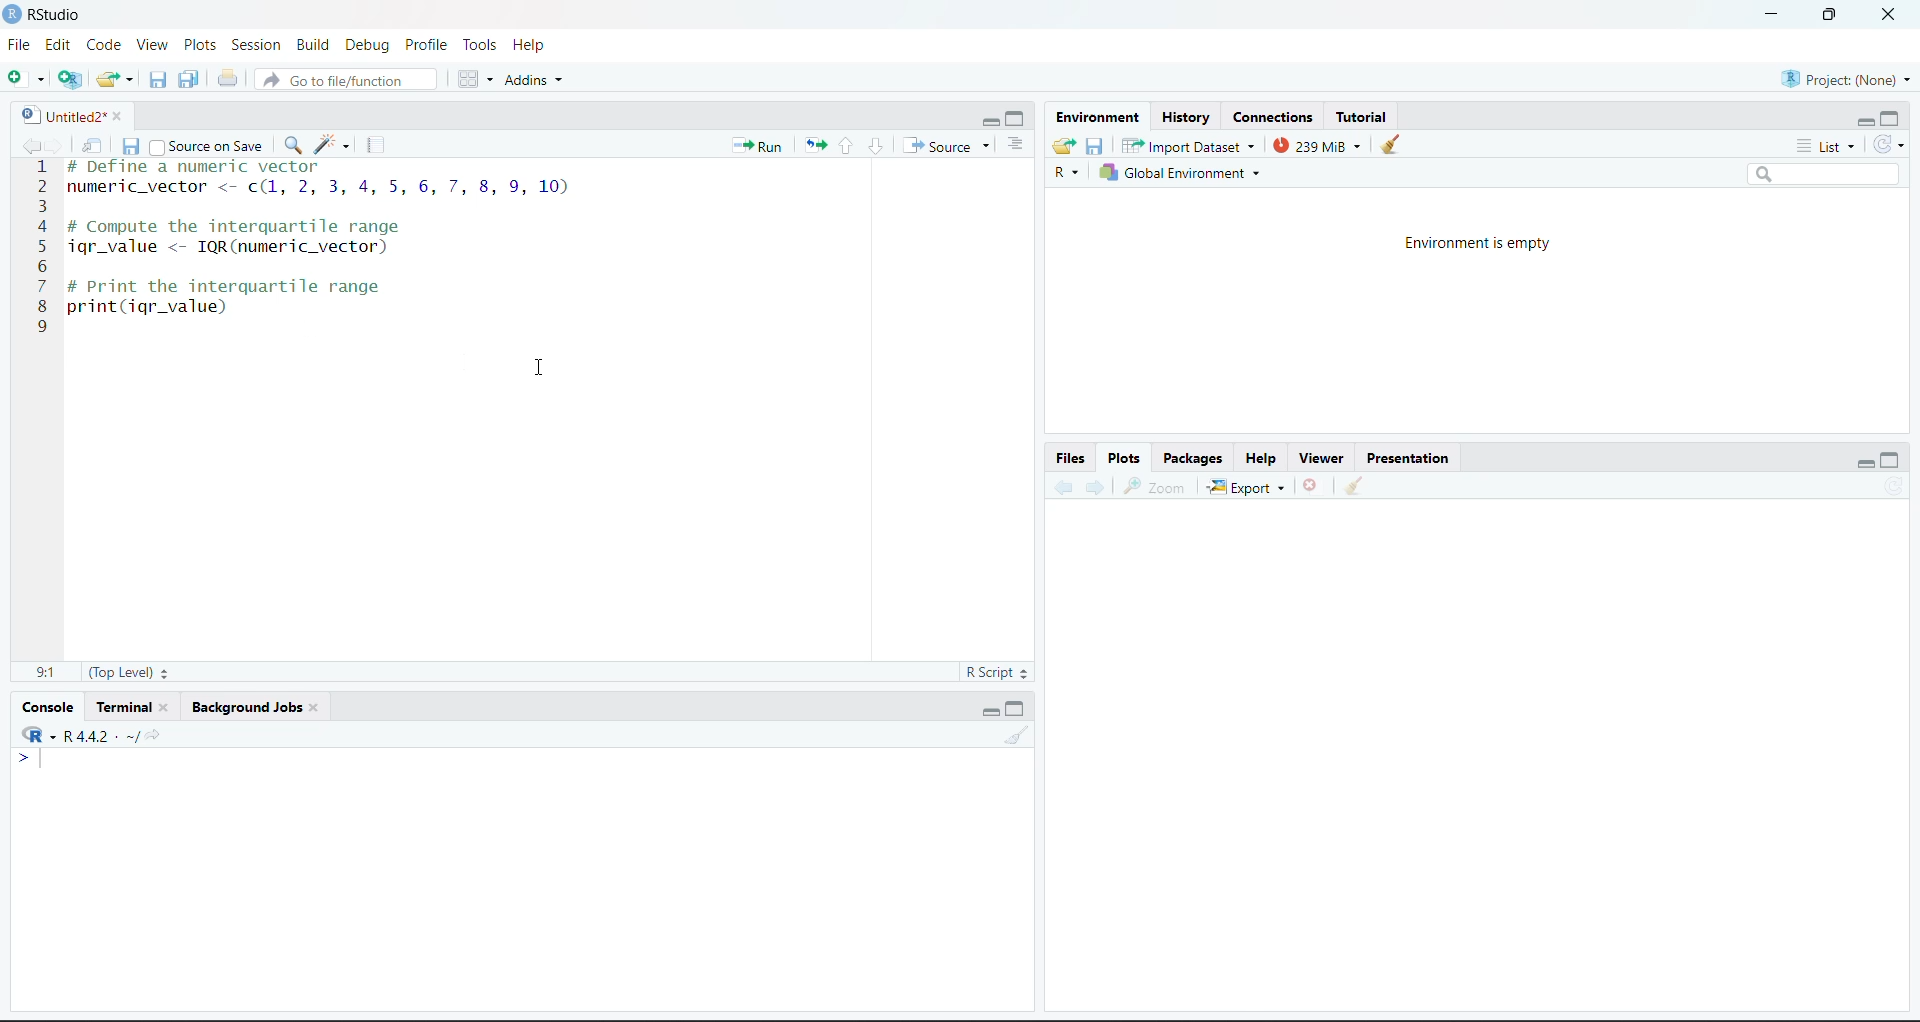 The width and height of the screenshot is (1920, 1022). Describe the element at coordinates (103, 737) in the screenshot. I see `R.4.4.2~/` at that location.